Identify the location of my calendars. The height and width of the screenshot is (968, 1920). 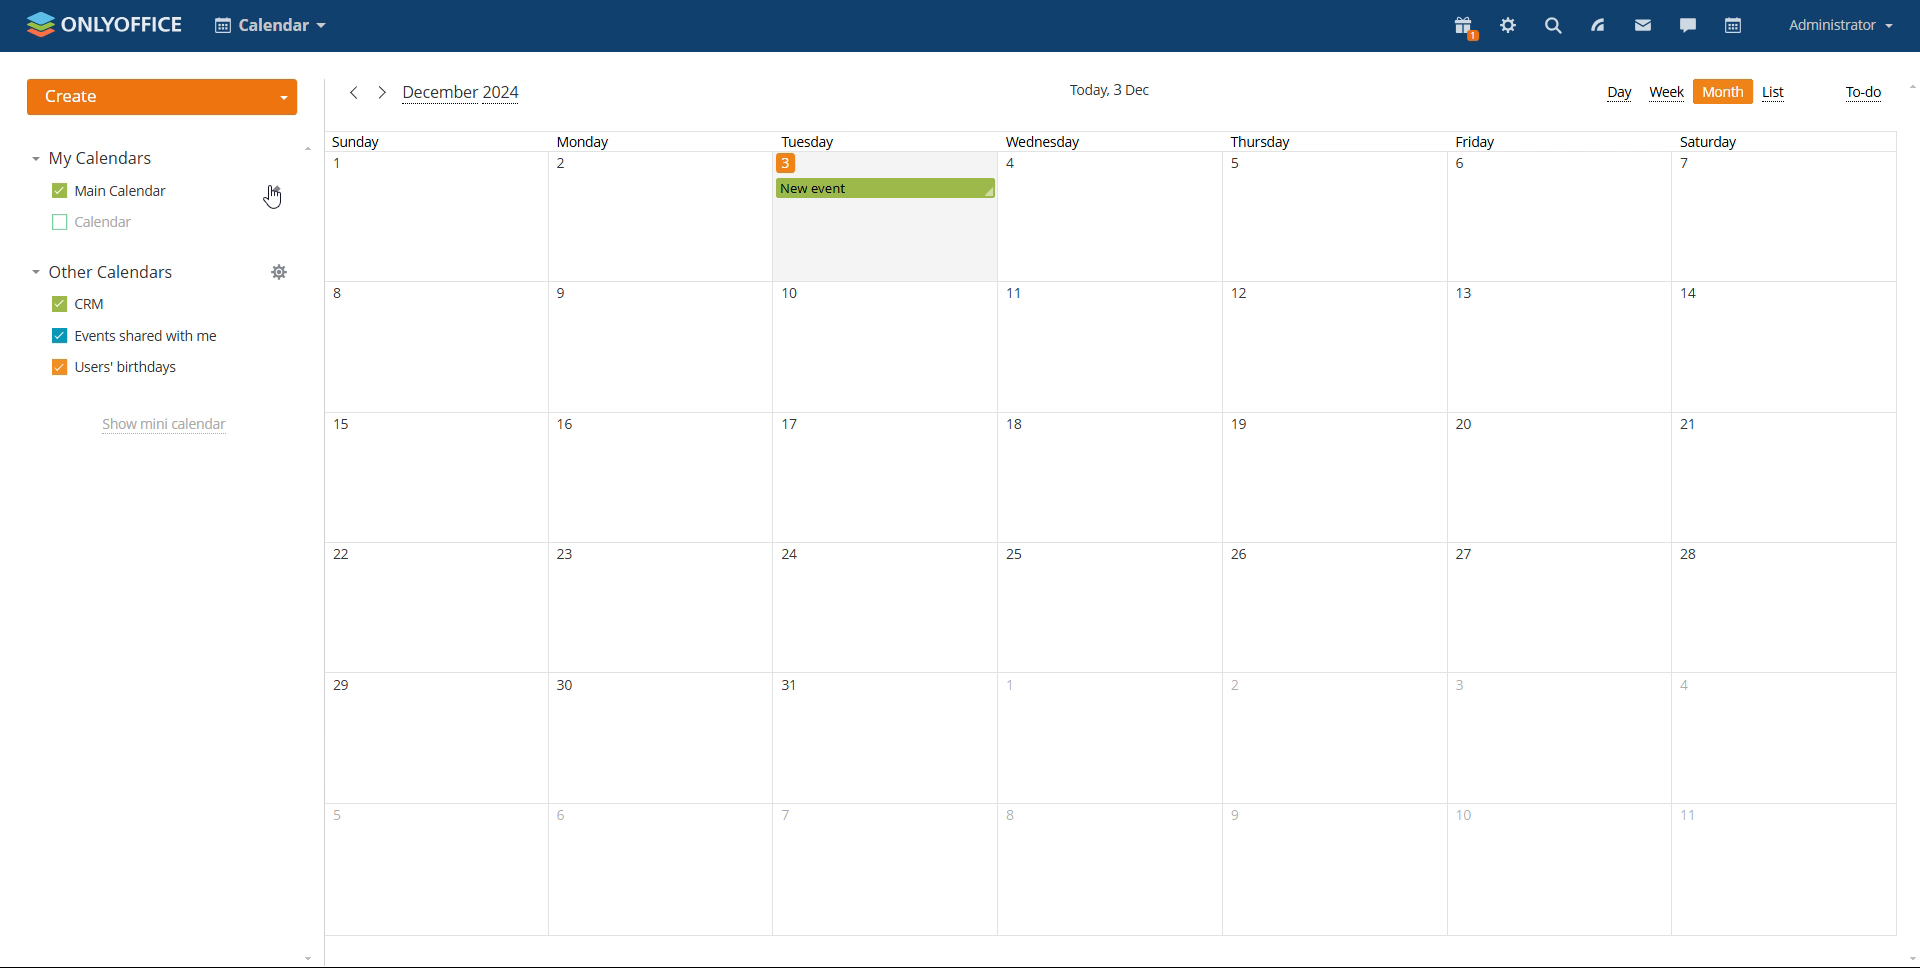
(92, 158).